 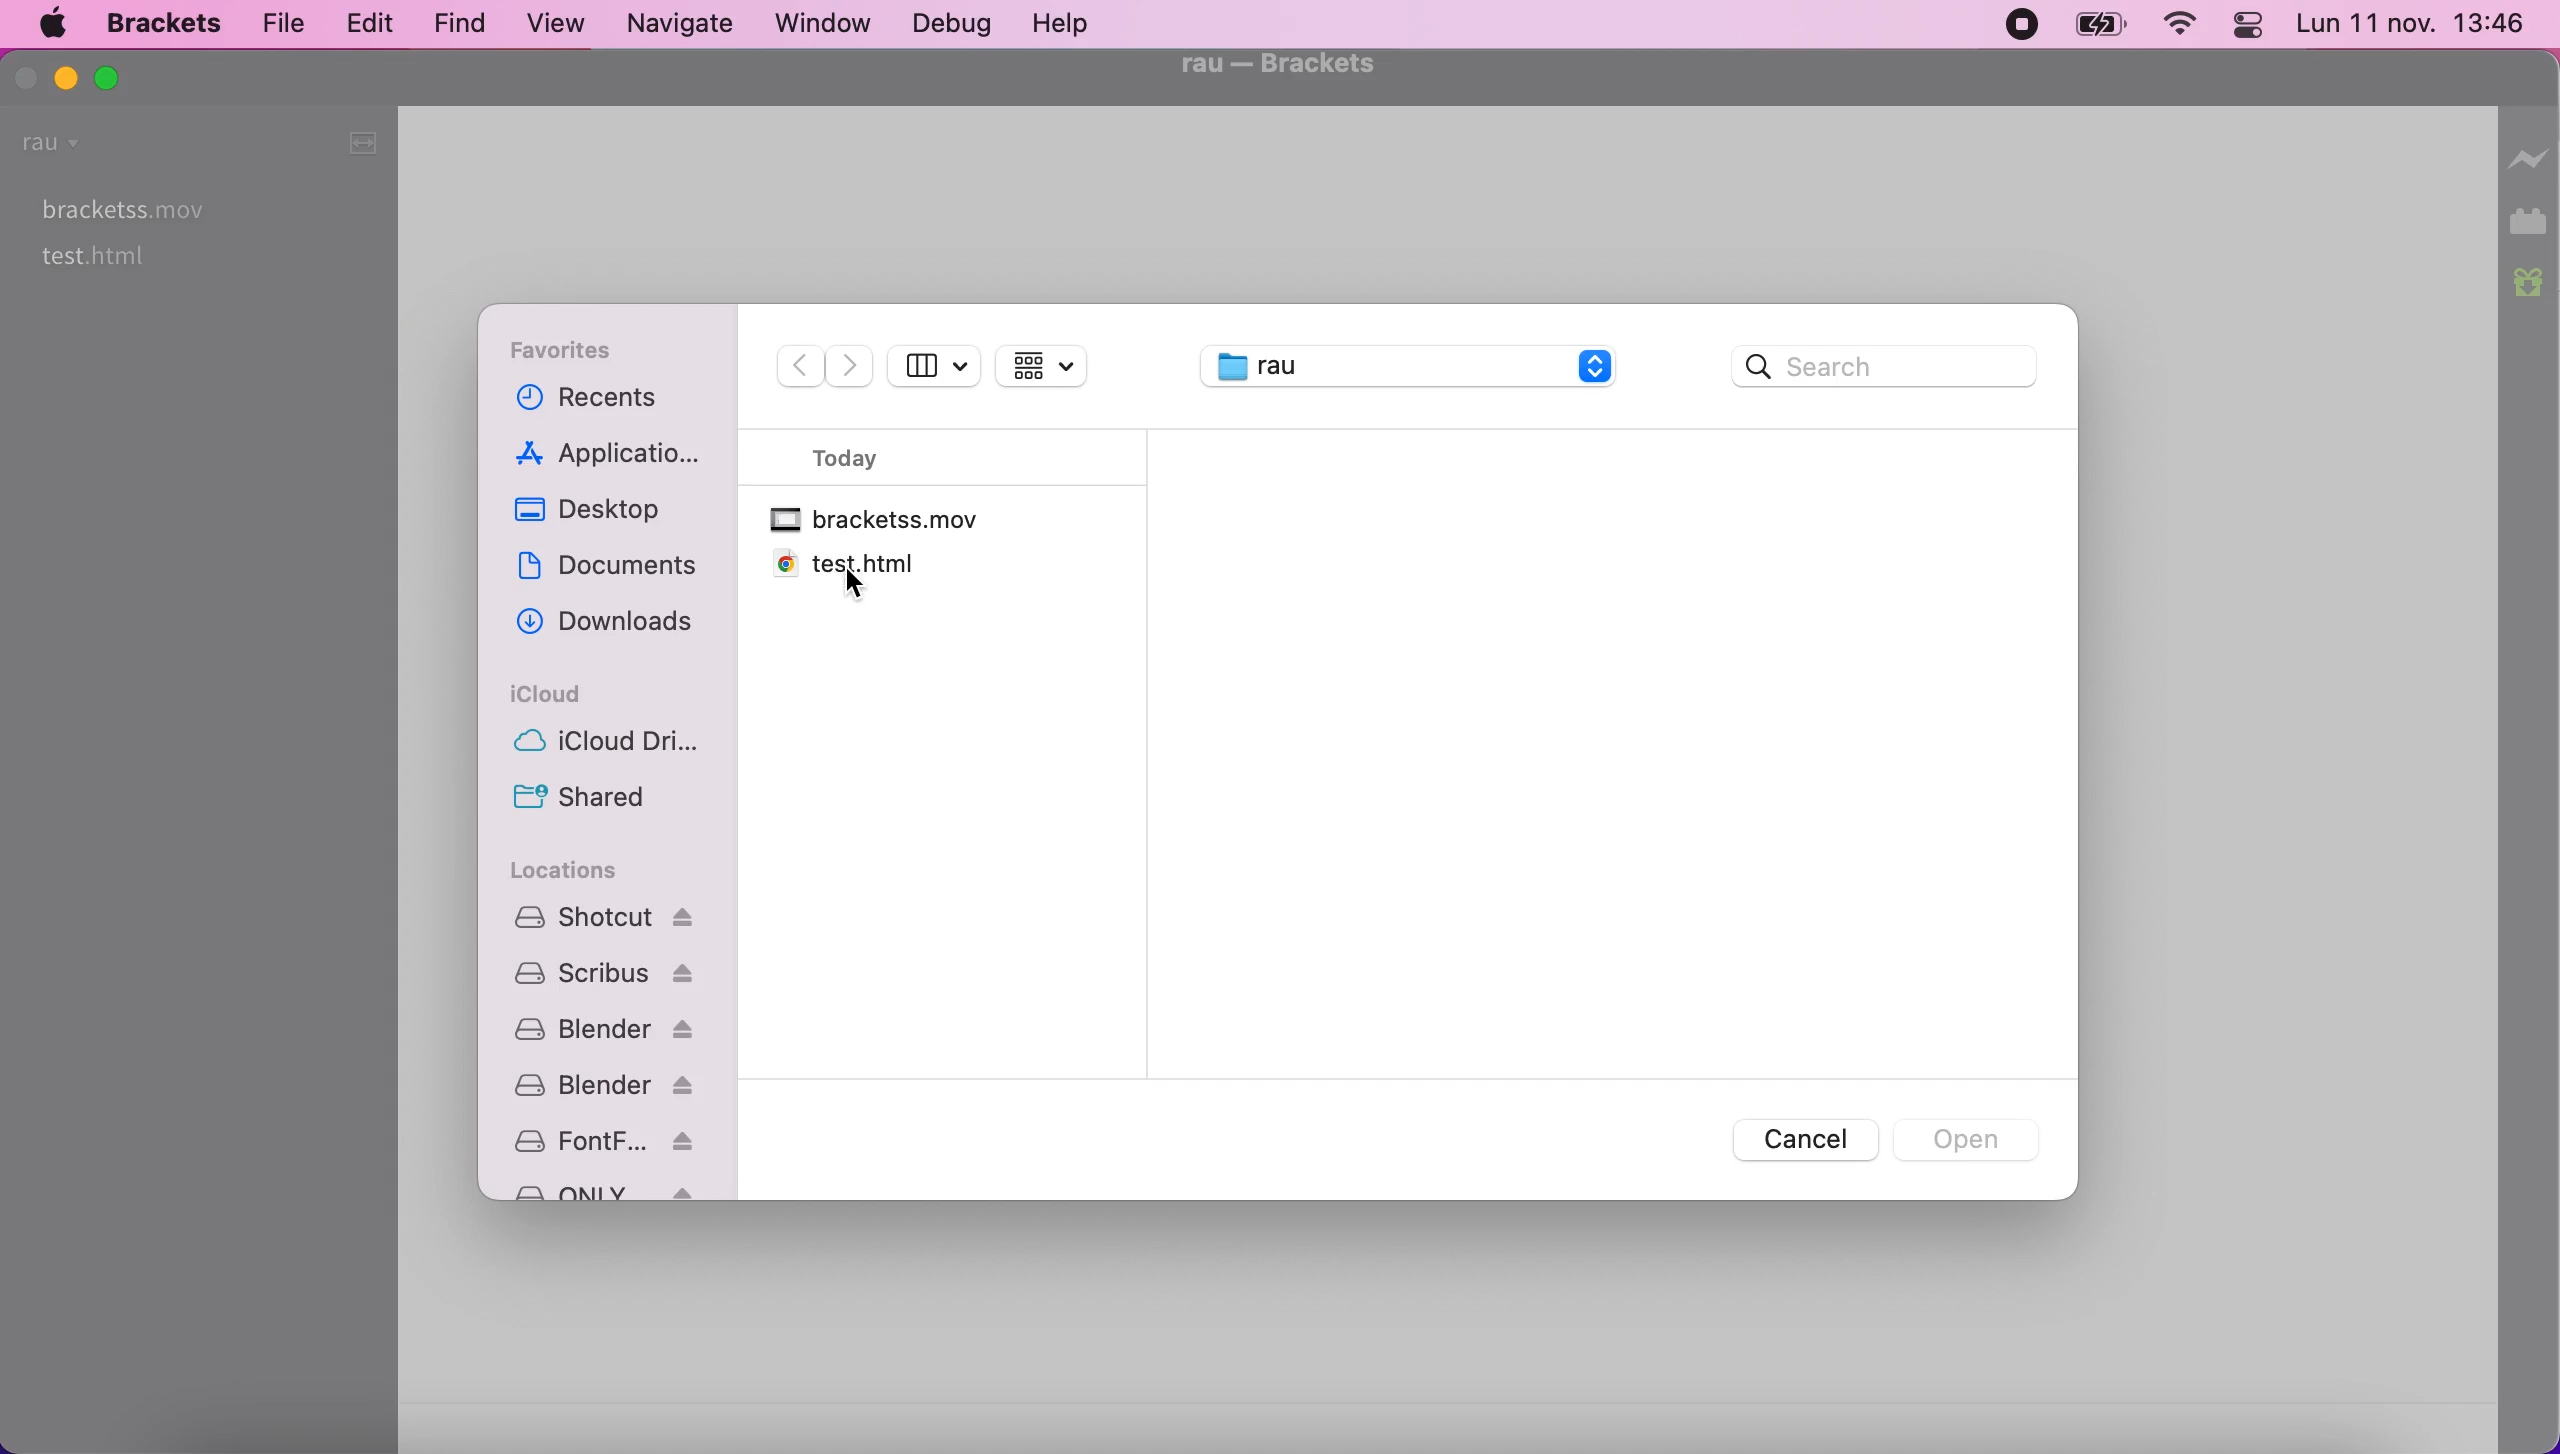 I want to click on forward, so click(x=853, y=364).